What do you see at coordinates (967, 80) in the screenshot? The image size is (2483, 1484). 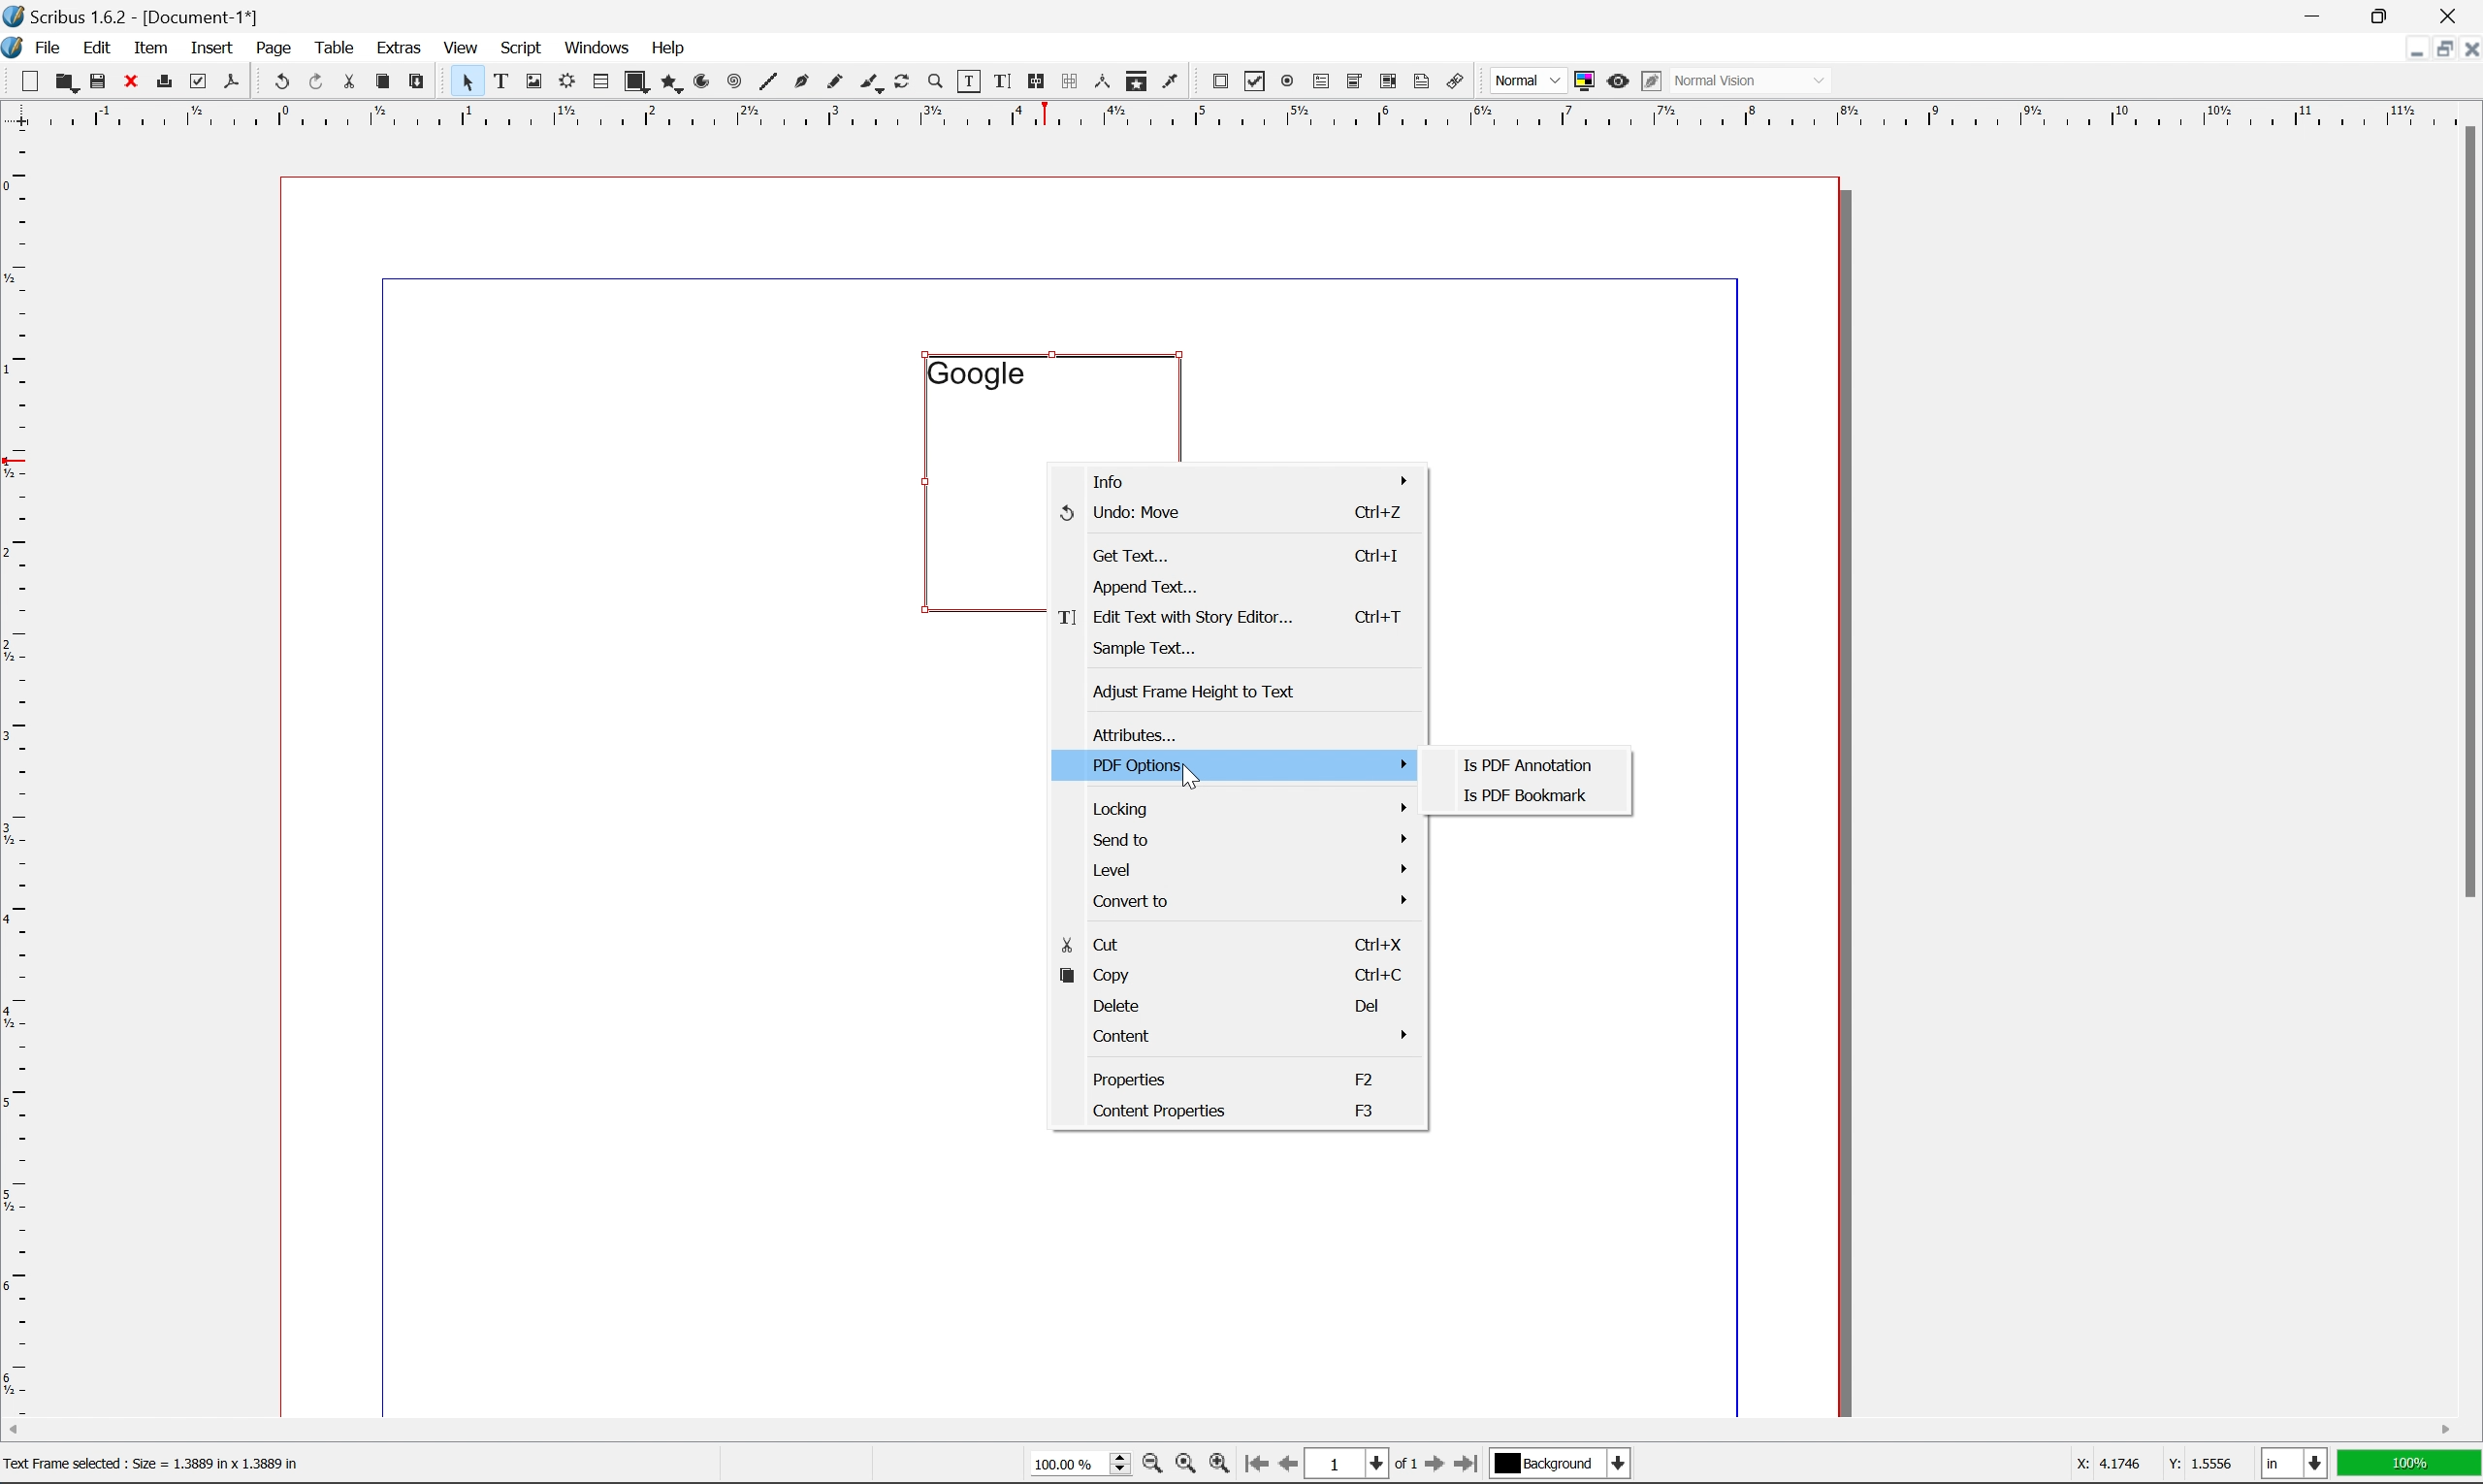 I see `edit contents of frame` at bounding box center [967, 80].